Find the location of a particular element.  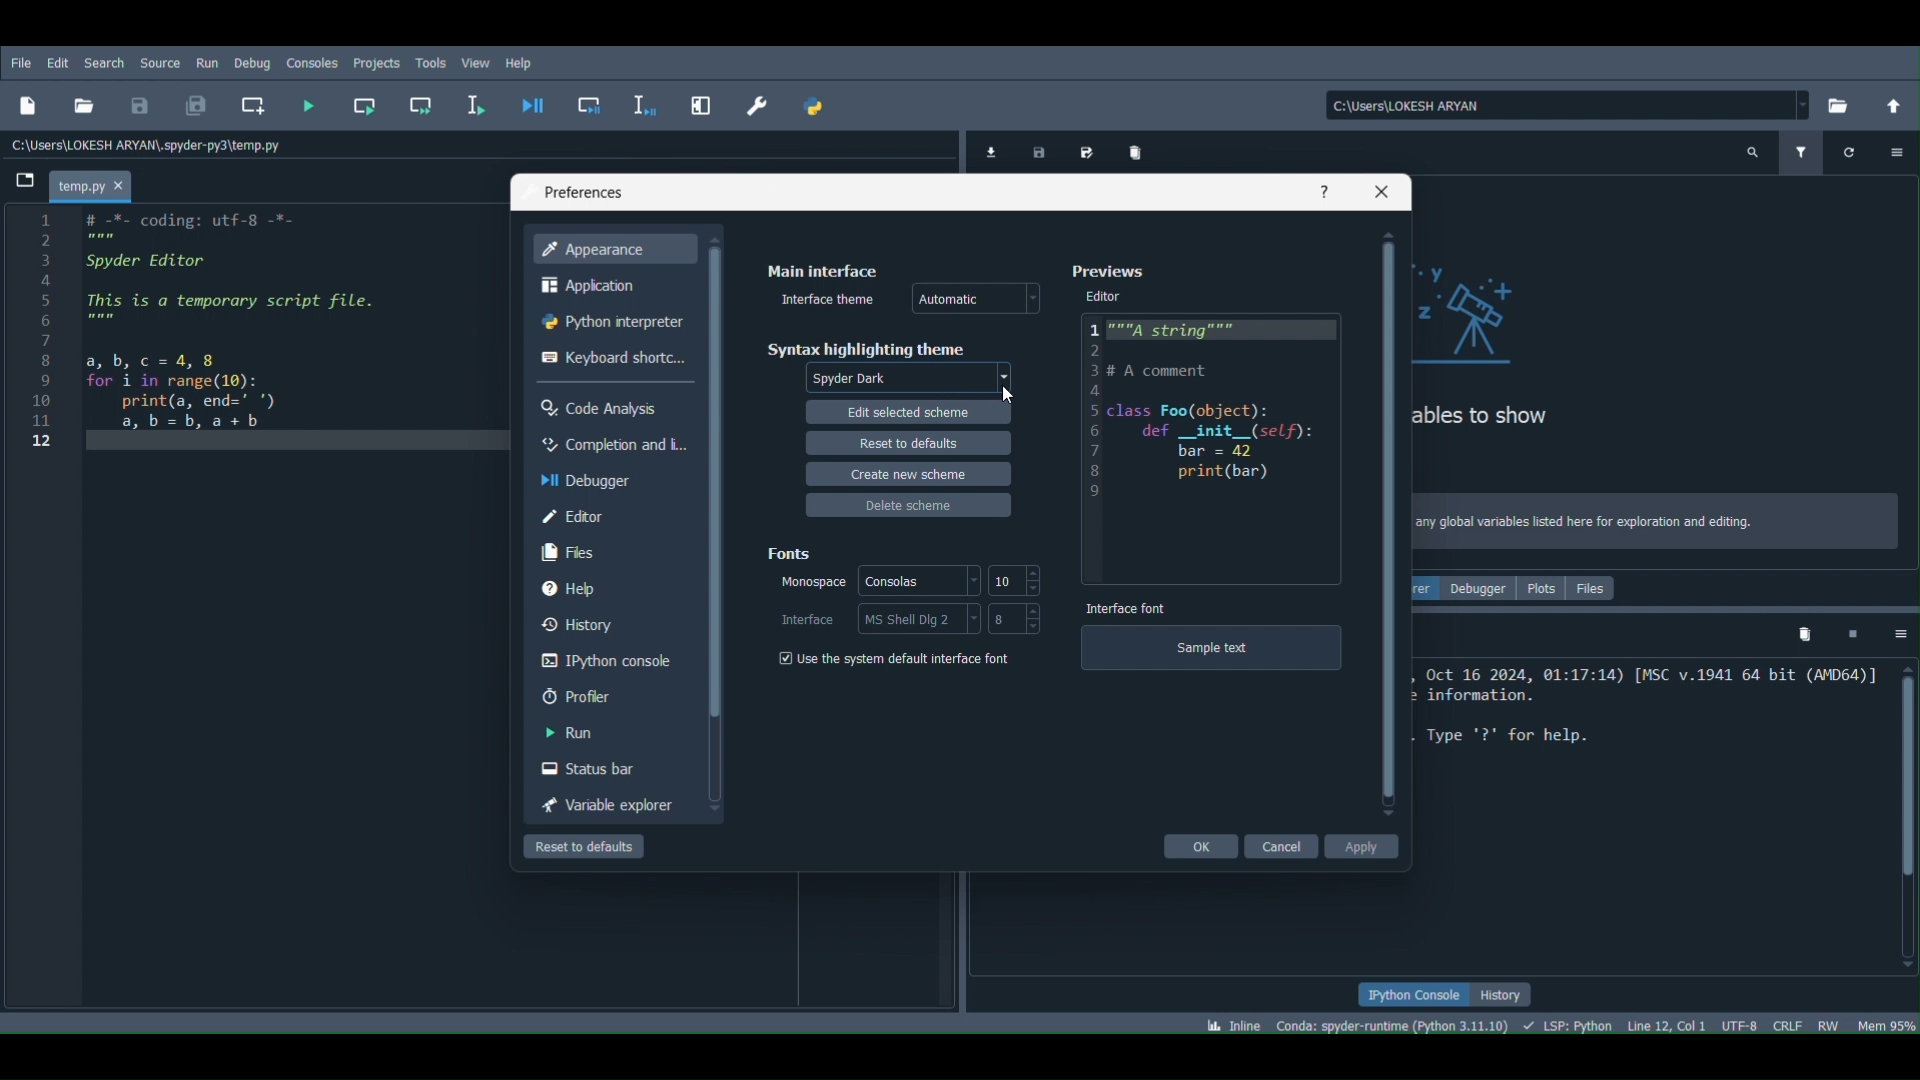

Import data is located at coordinates (989, 149).